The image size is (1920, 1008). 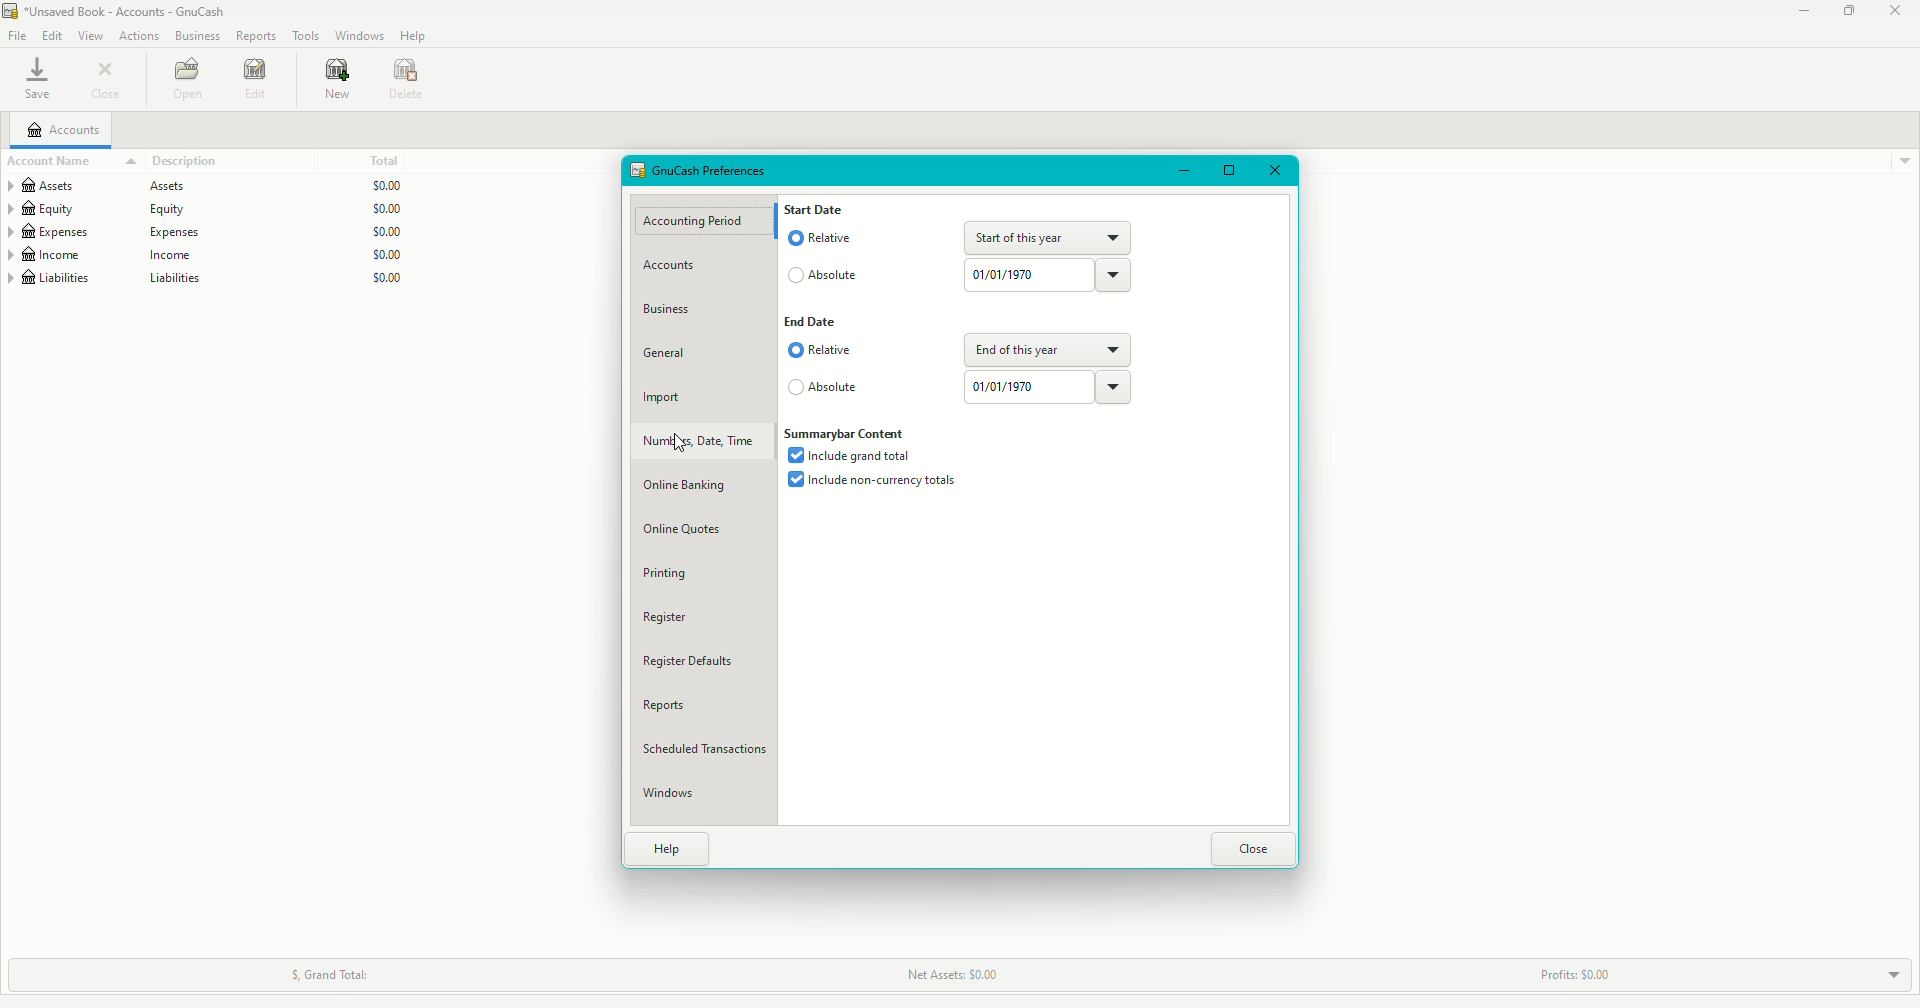 I want to click on General, so click(x=673, y=353).